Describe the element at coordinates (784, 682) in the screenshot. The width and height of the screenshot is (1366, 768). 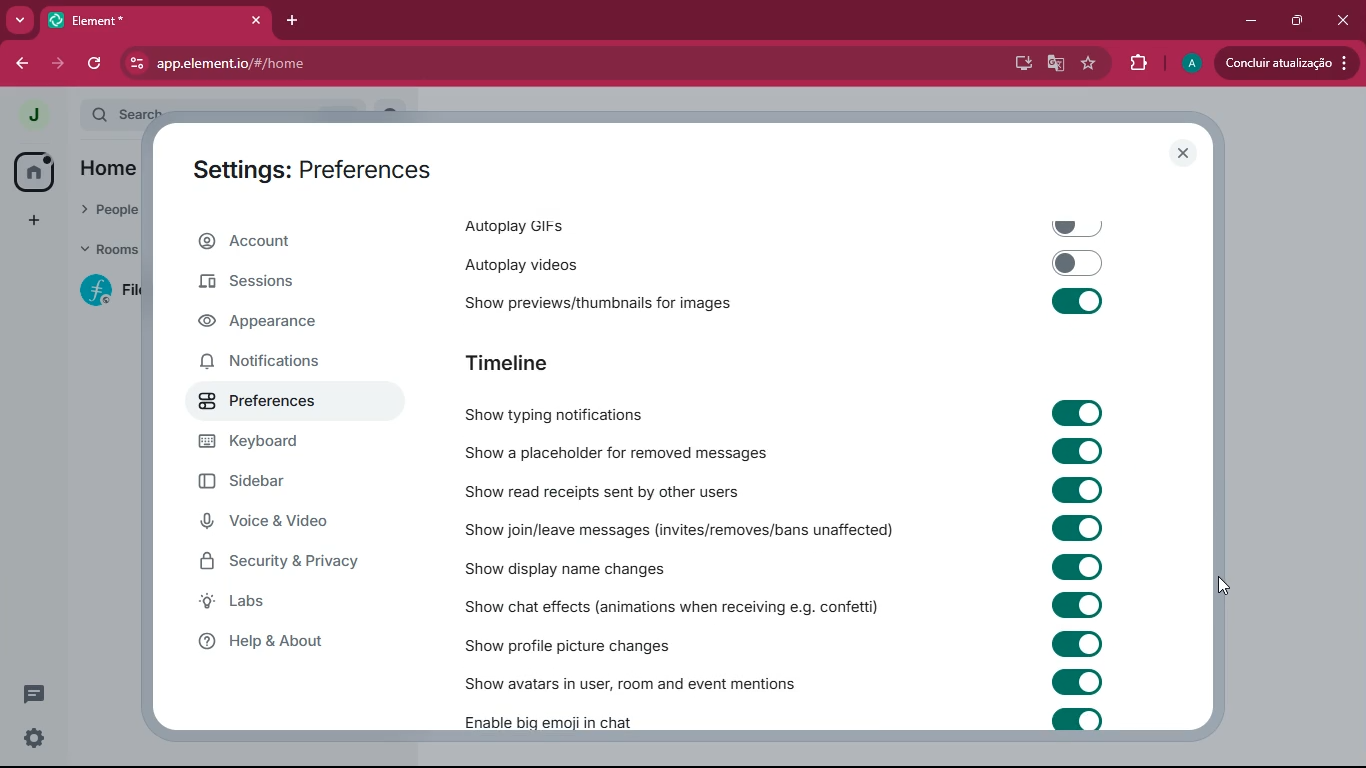
I see `‘Show avatars in user, room and event mentions` at that location.